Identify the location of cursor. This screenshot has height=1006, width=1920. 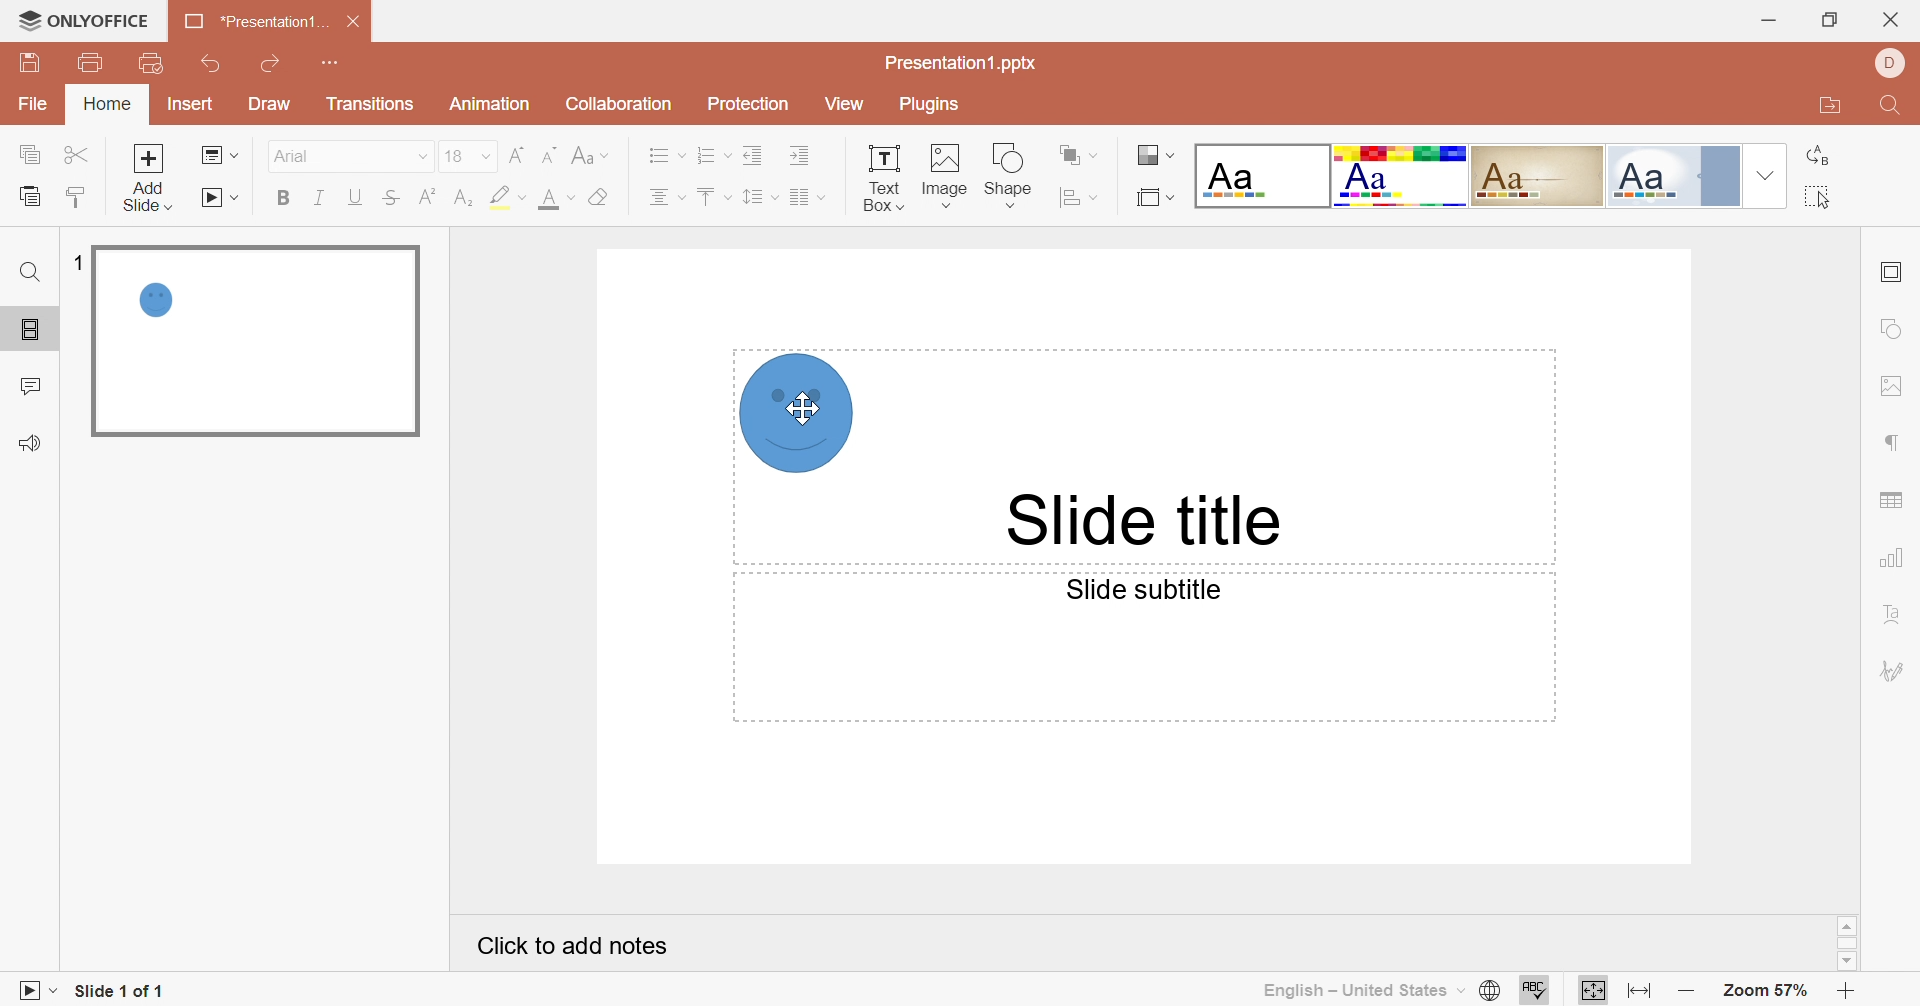
(795, 406).